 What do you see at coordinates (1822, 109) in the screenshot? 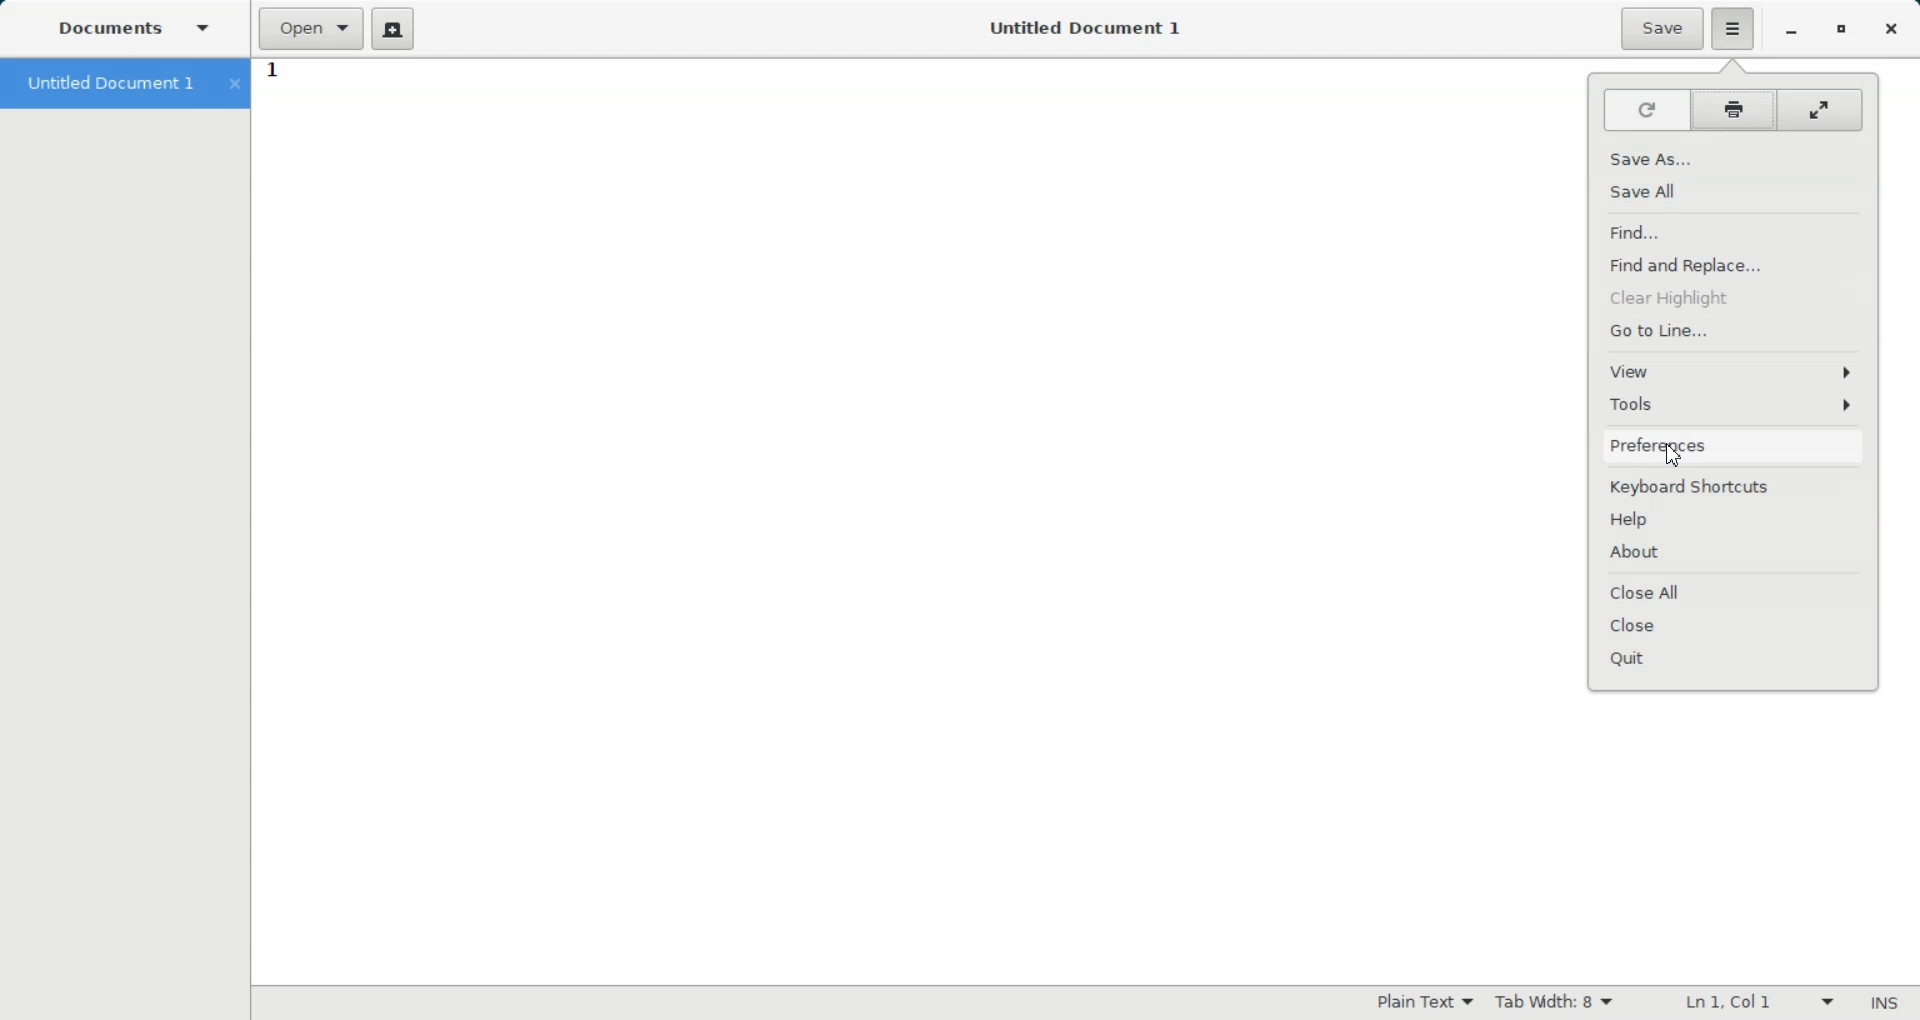
I see `Full screen` at bounding box center [1822, 109].